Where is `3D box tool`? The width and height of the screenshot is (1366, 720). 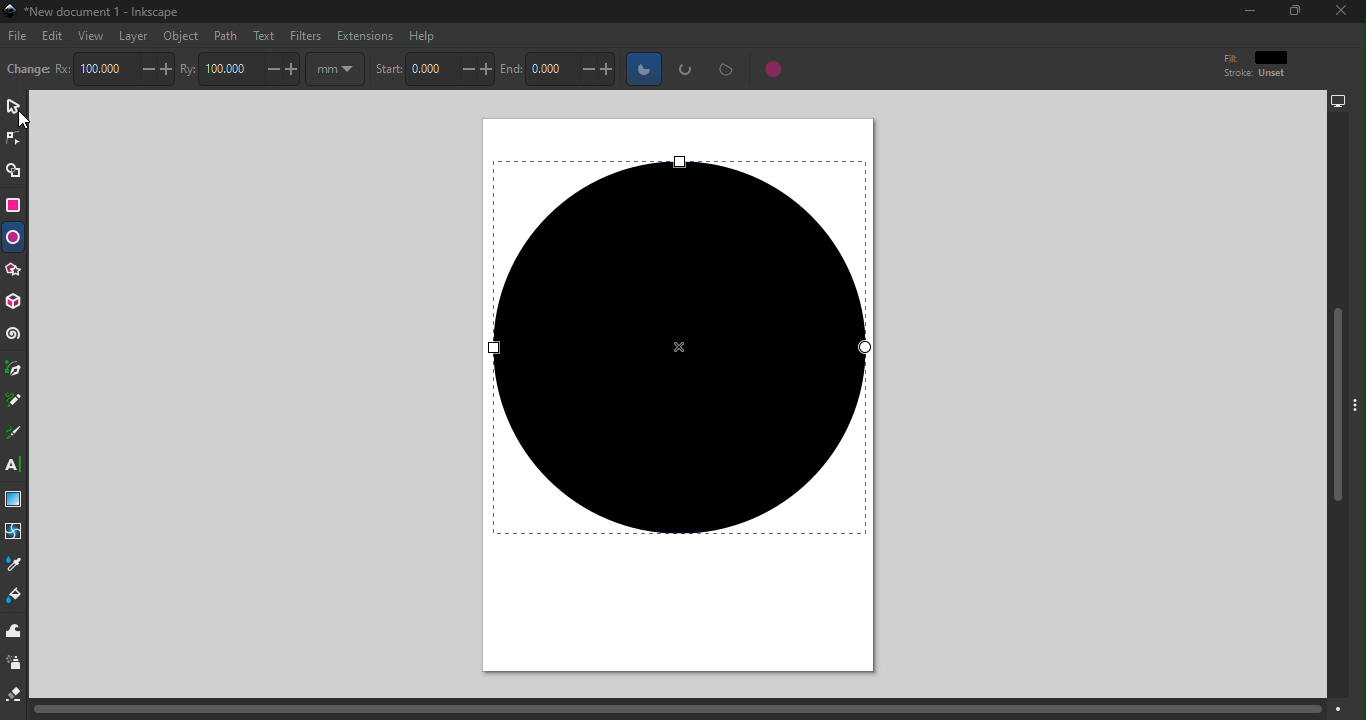
3D box tool is located at coordinates (16, 302).